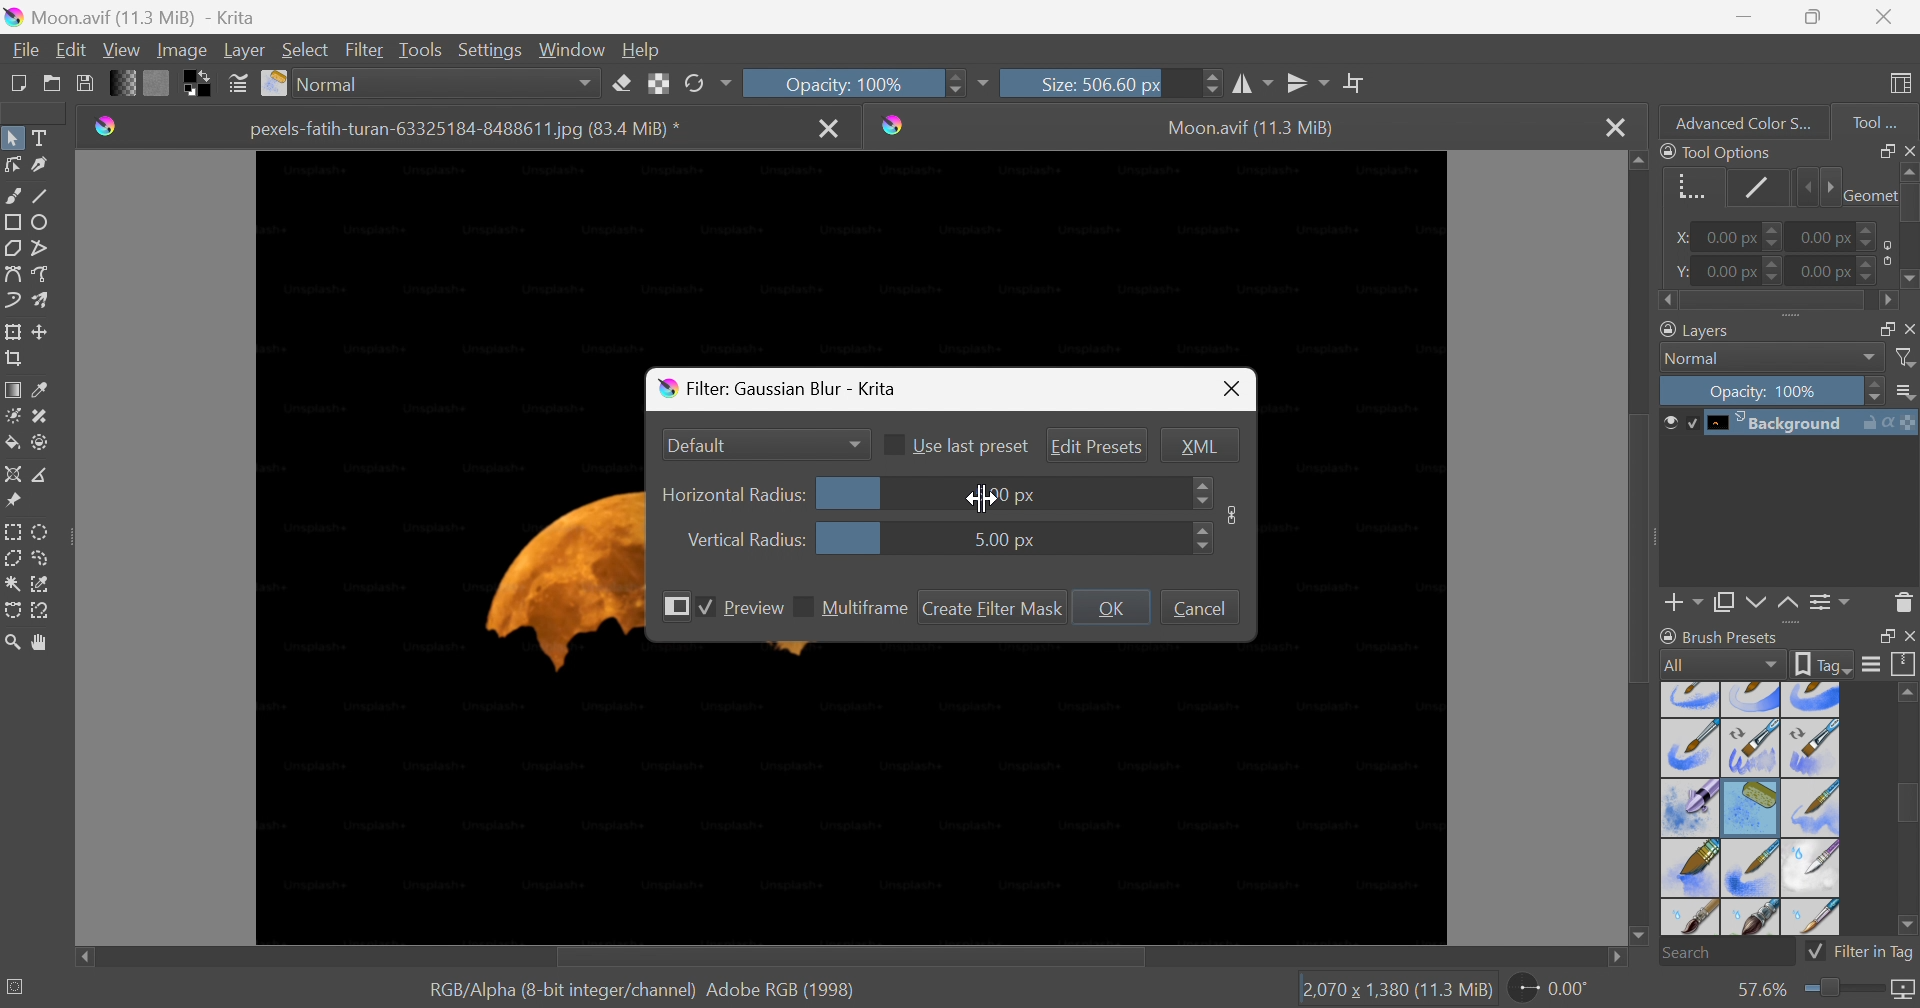 Image resolution: width=1920 pixels, height=1008 pixels. Describe the element at coordinates (785, 390) in the screenshot. I see `Filter: Gaussian Blur - Krita` at that location.